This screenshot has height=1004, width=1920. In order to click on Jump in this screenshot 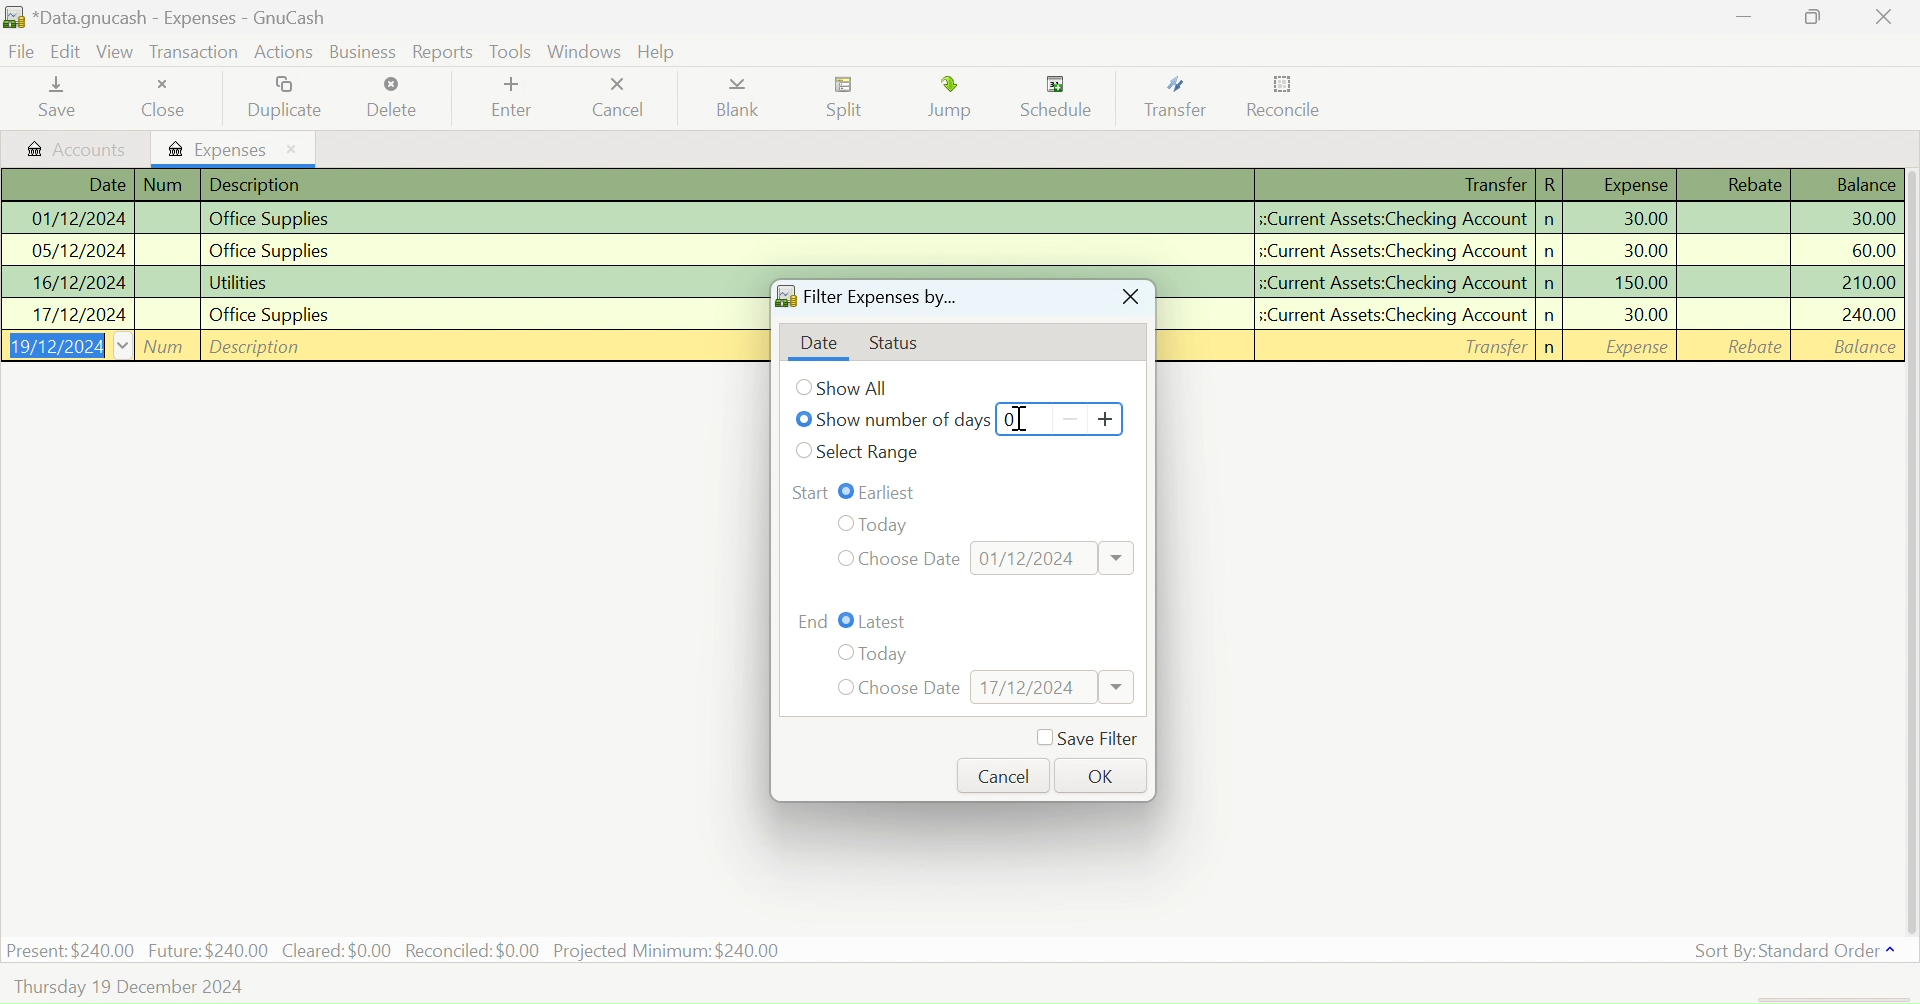, I will do `click(954, 101)`.